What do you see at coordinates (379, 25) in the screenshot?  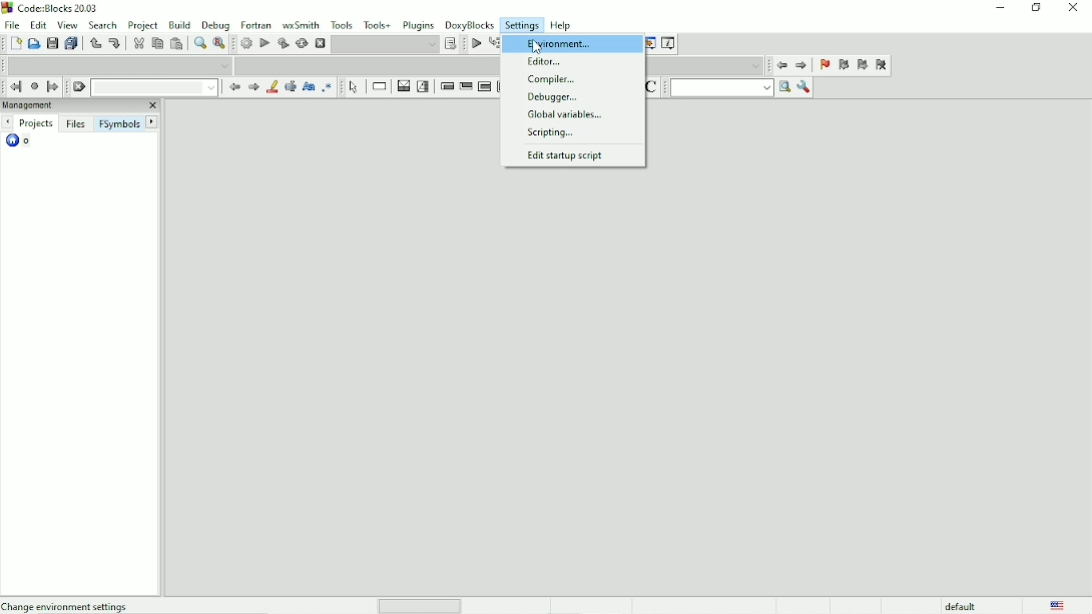 I see `Tools+` at bounding box center [379, 25].